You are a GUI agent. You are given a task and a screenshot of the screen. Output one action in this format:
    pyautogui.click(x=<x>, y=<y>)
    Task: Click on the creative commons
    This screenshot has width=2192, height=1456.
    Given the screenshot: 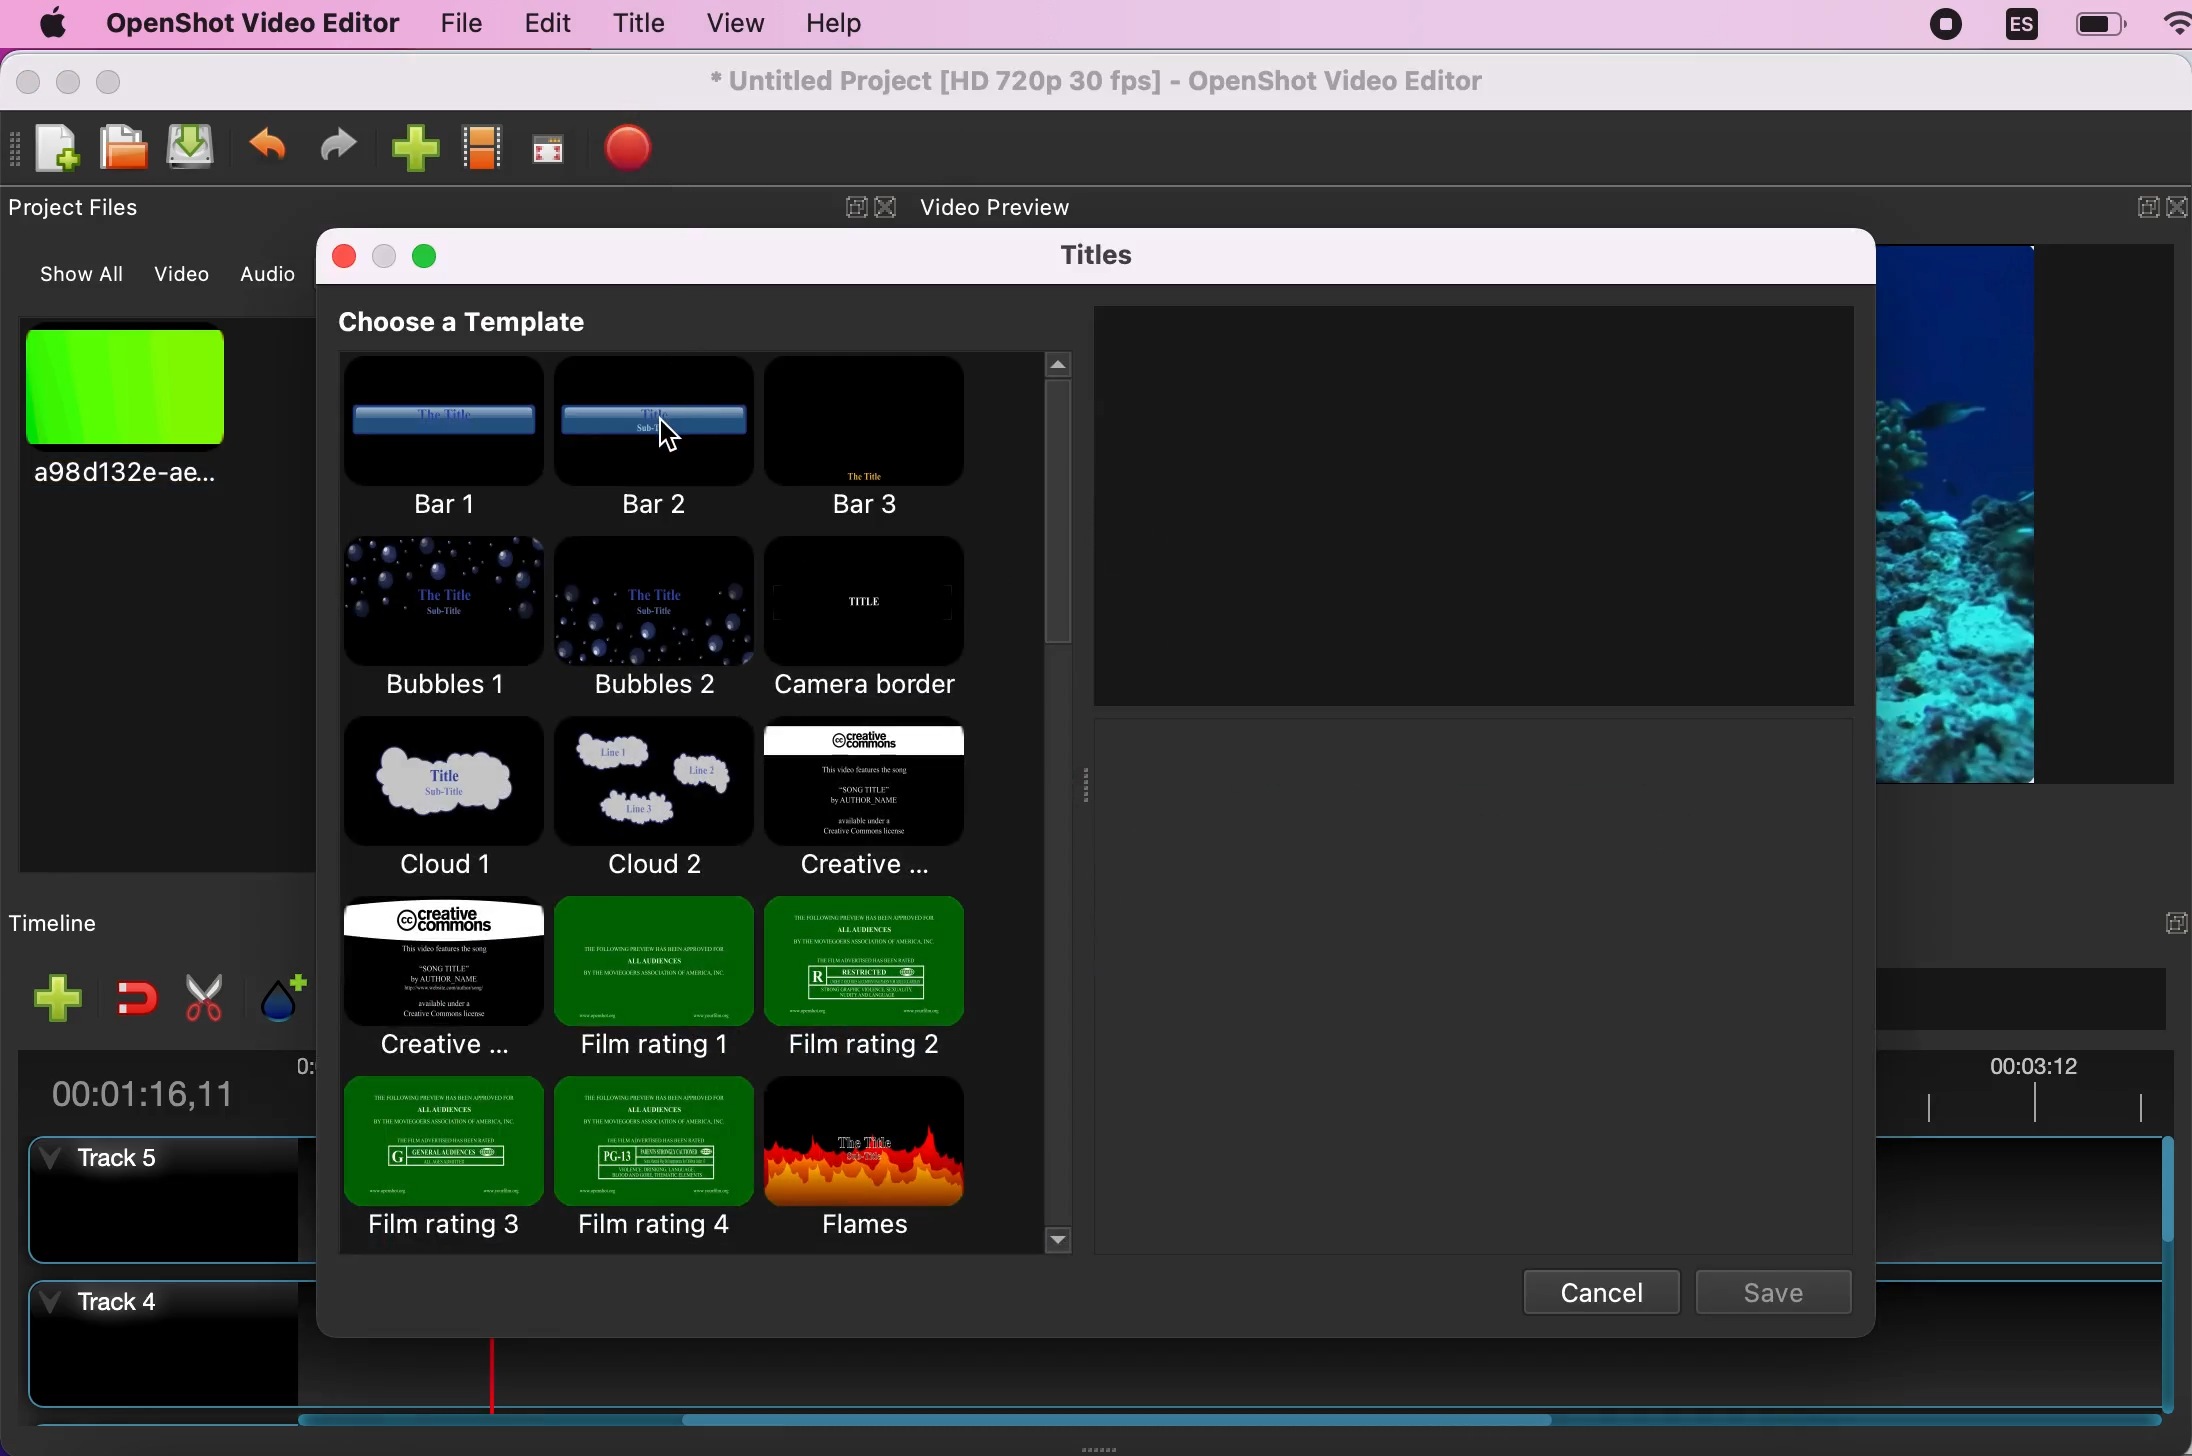 What is the action you would take?
    pyautogui.click(x=890, y=801)
    